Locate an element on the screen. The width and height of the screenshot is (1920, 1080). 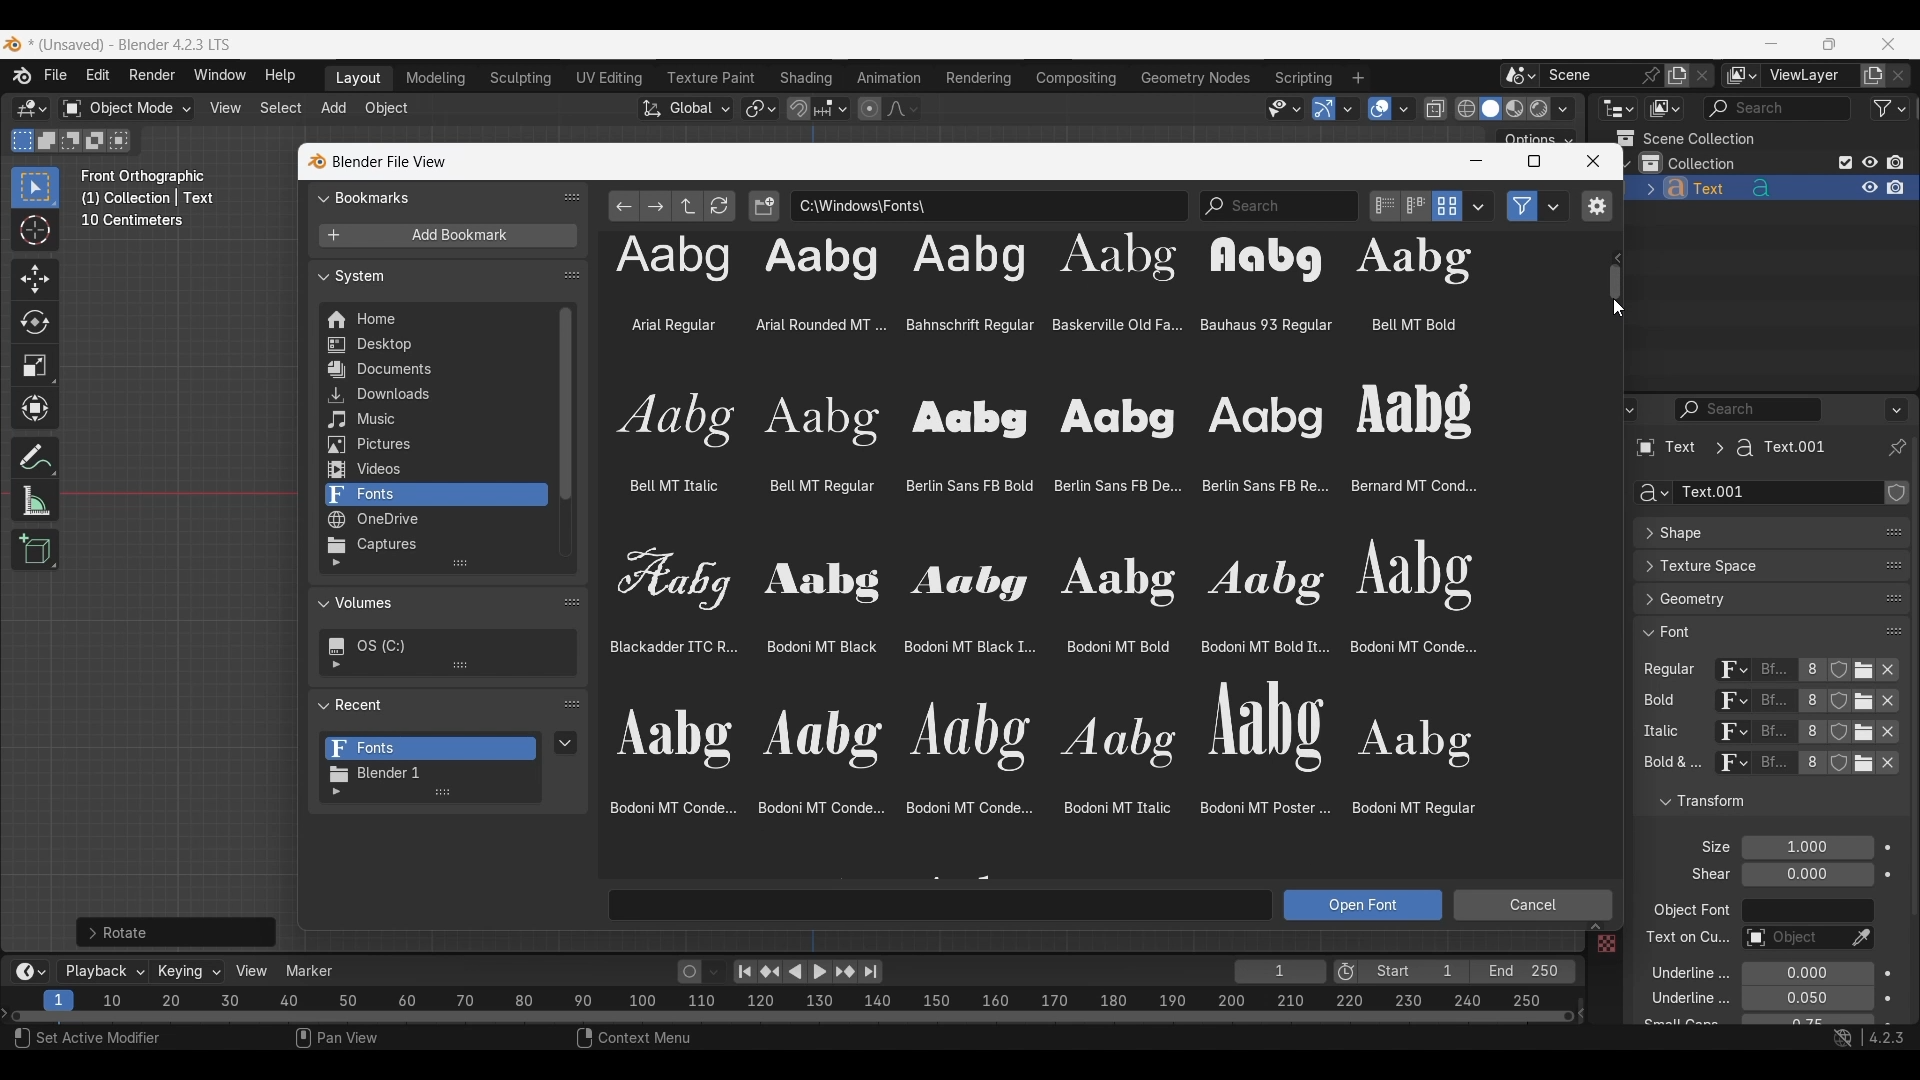
nlink respective attribute is located at coordinates (1854, 732).